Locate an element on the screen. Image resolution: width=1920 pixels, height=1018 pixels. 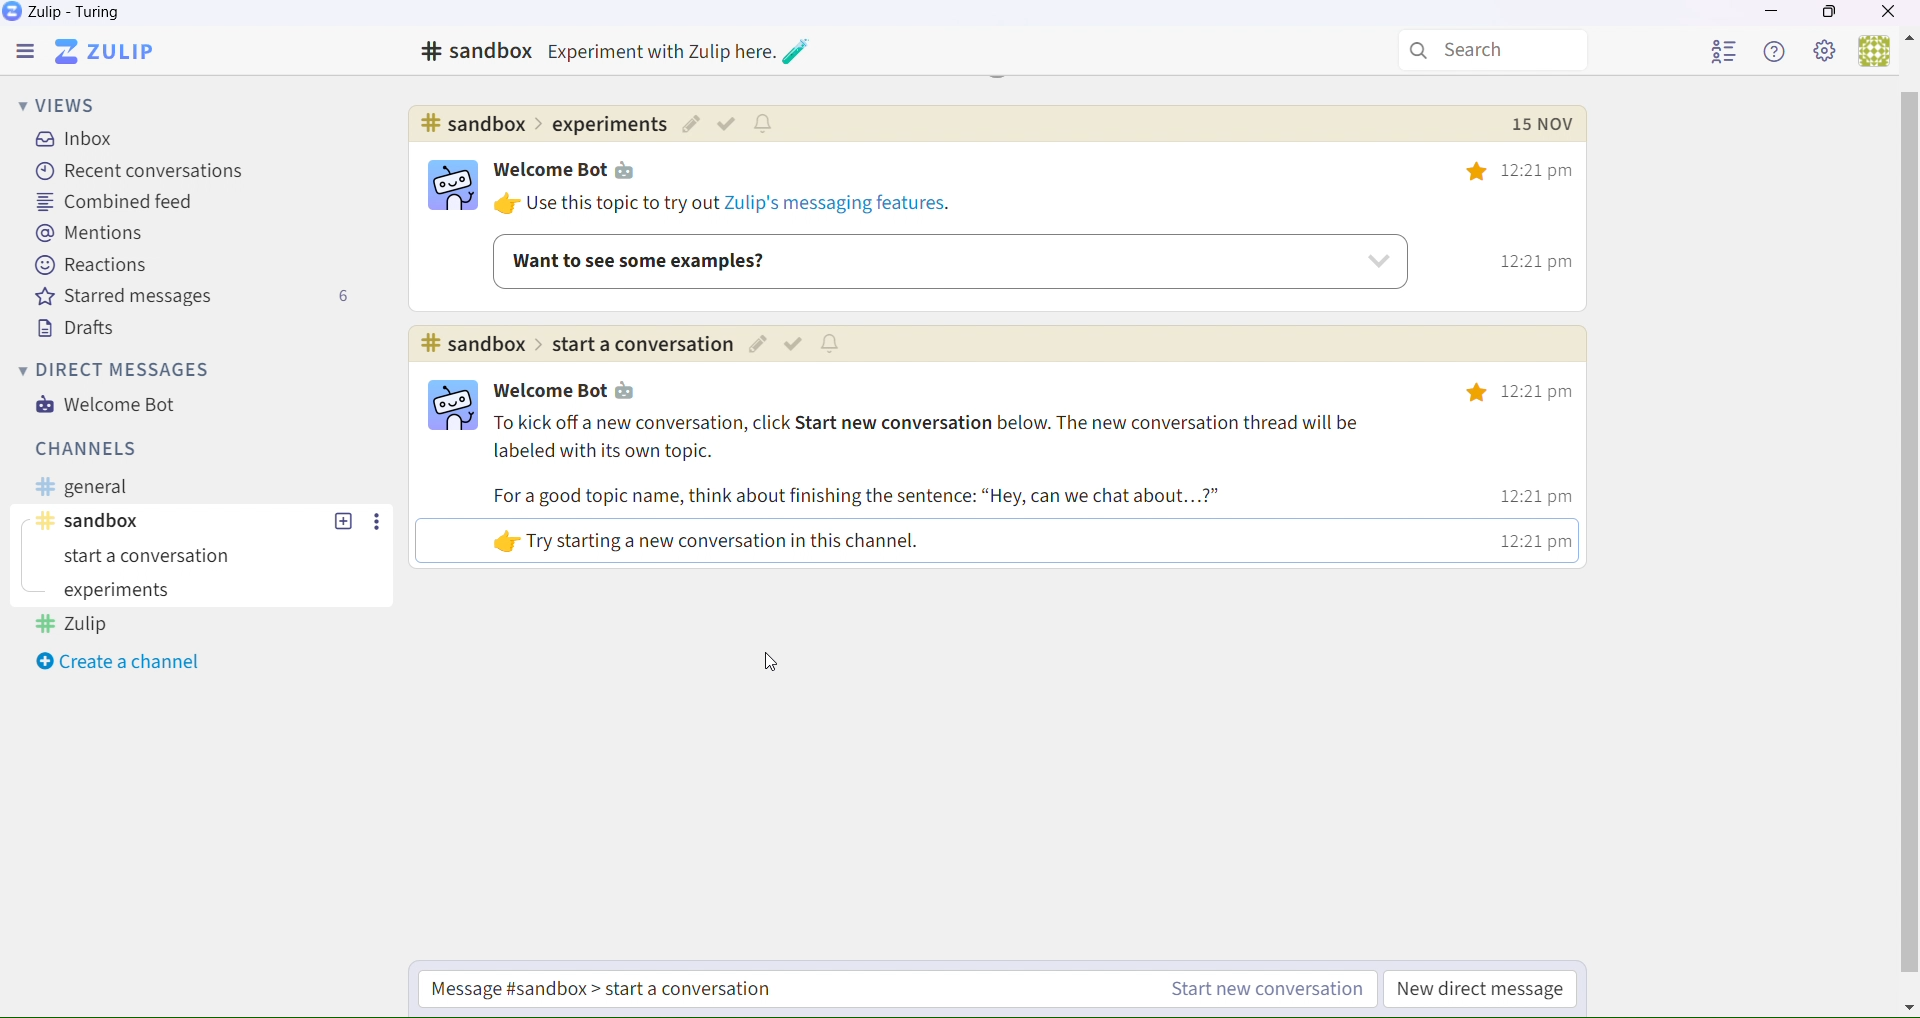
Mentions is located at coordinates (91, 235).